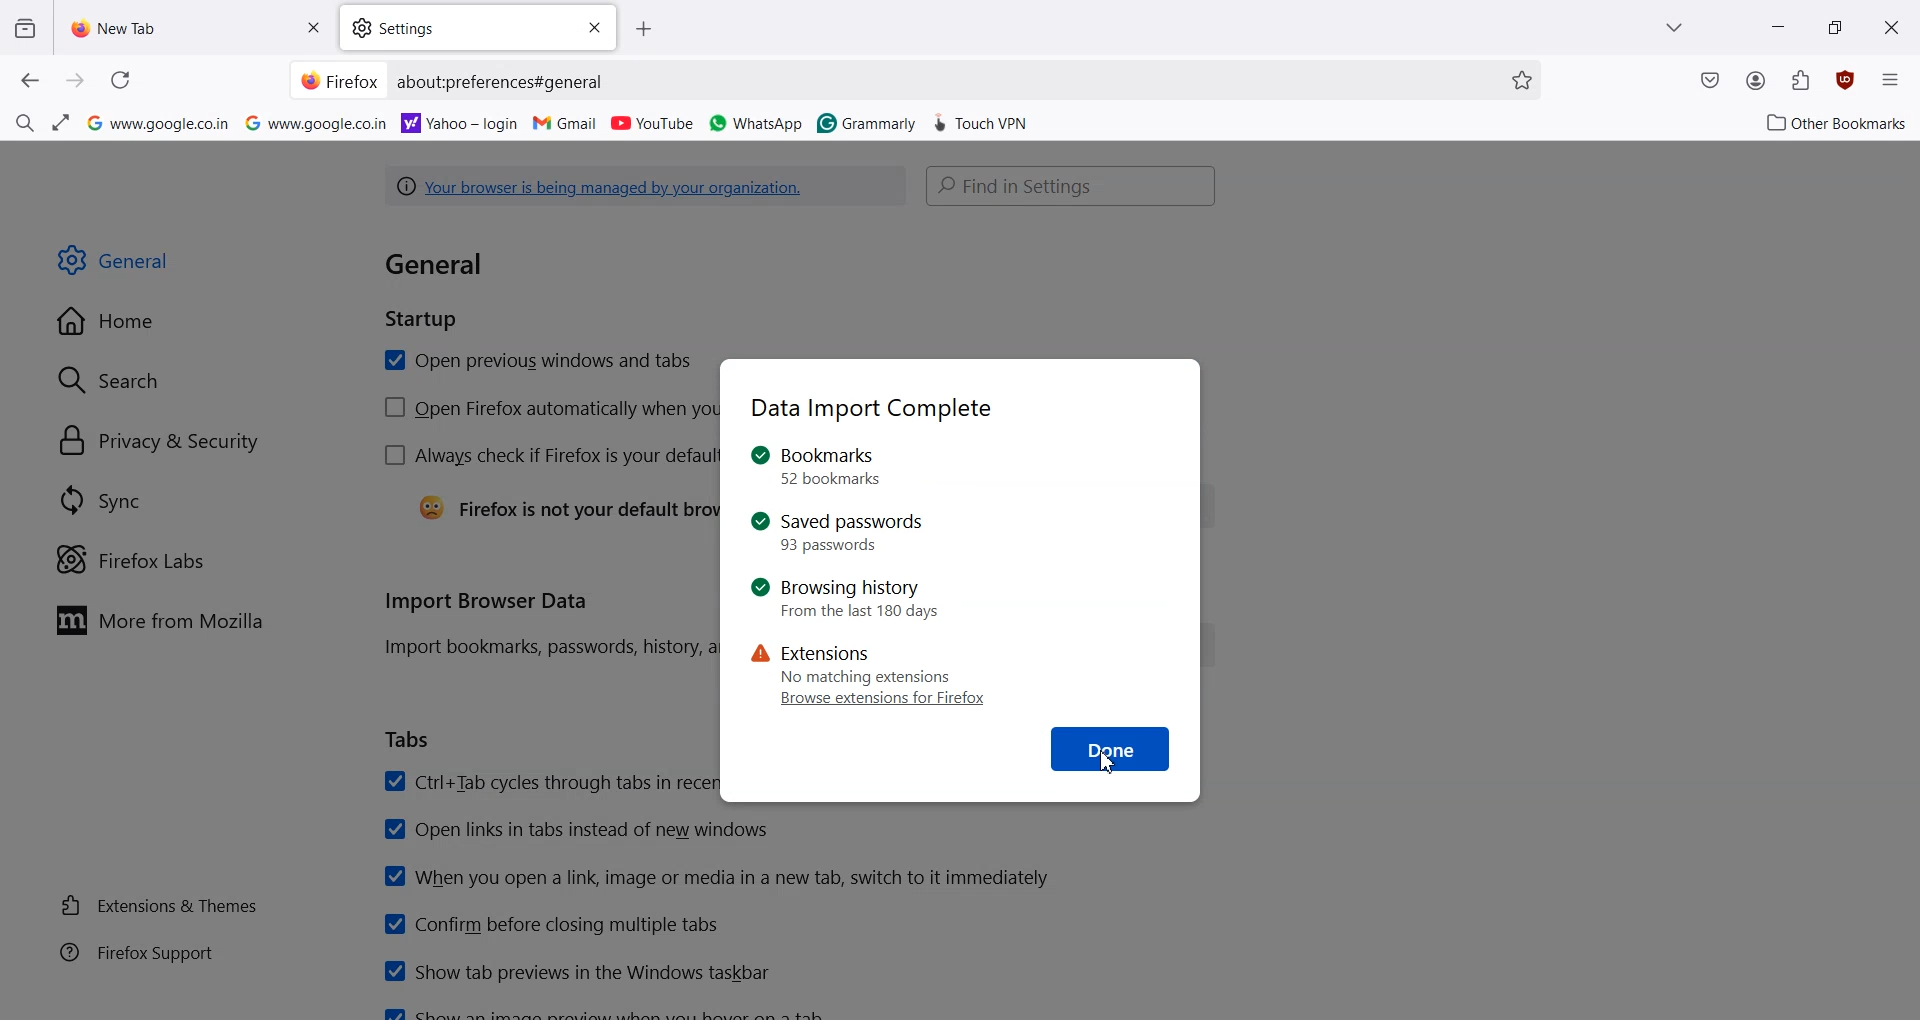  Describe the element at coordinates (575, 970) in the screenshot. I see `Show tab previews in the Windows taskbar` at that location.